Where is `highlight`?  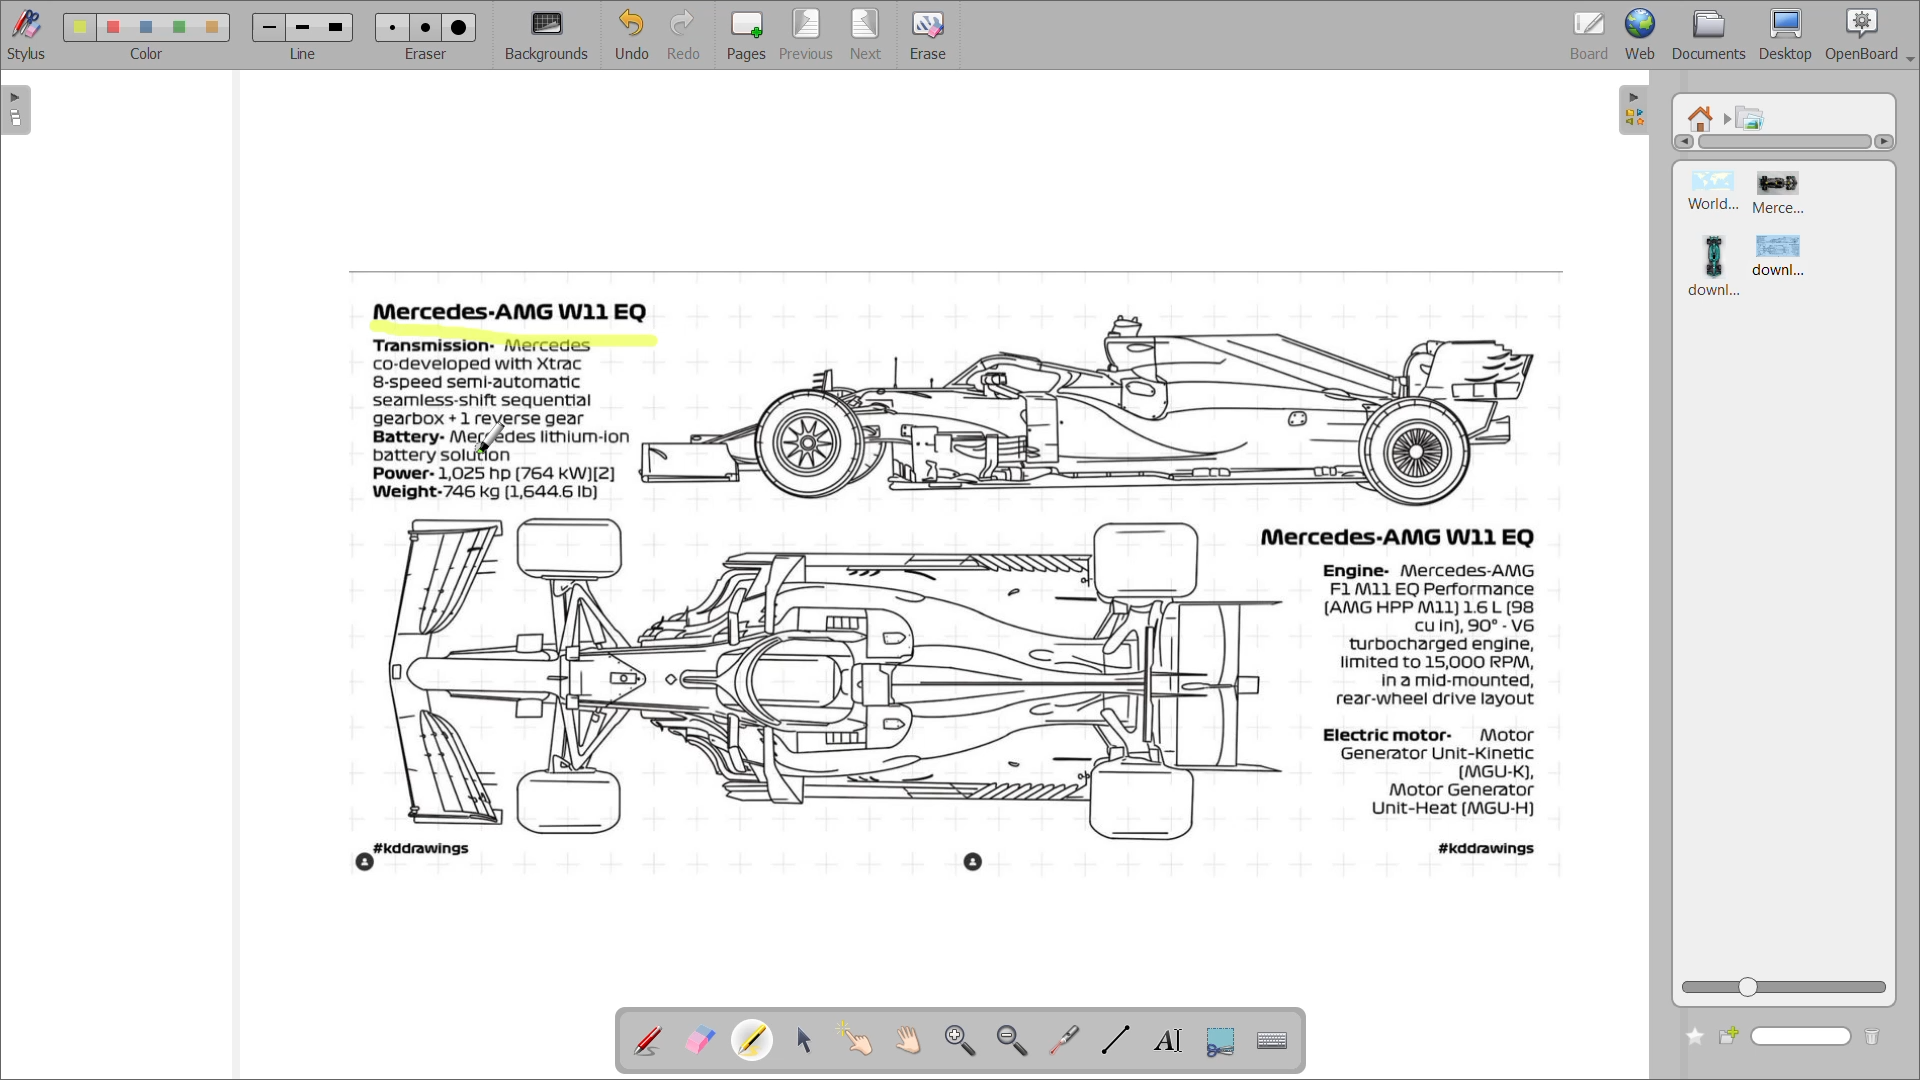 highlight is located at coordinates (755, 1040).